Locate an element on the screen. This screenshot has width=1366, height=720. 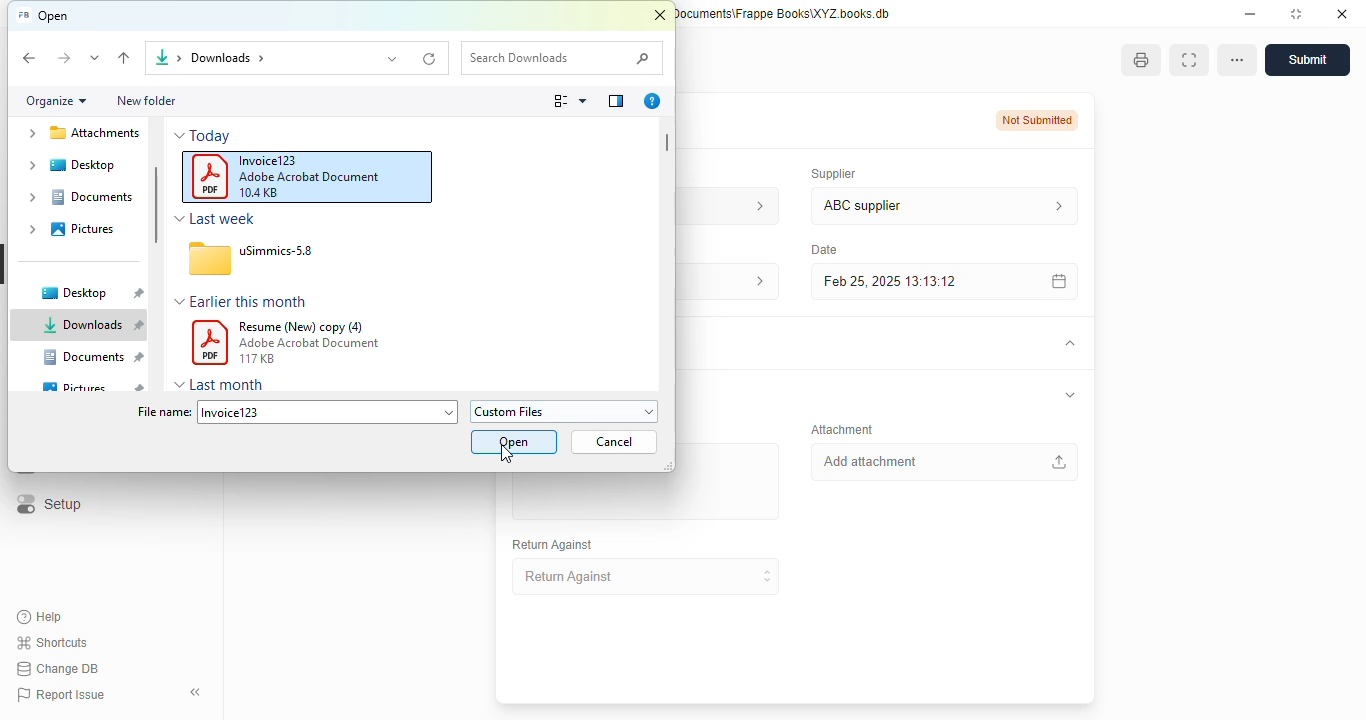
report issue is located at coordinates (60, 695).